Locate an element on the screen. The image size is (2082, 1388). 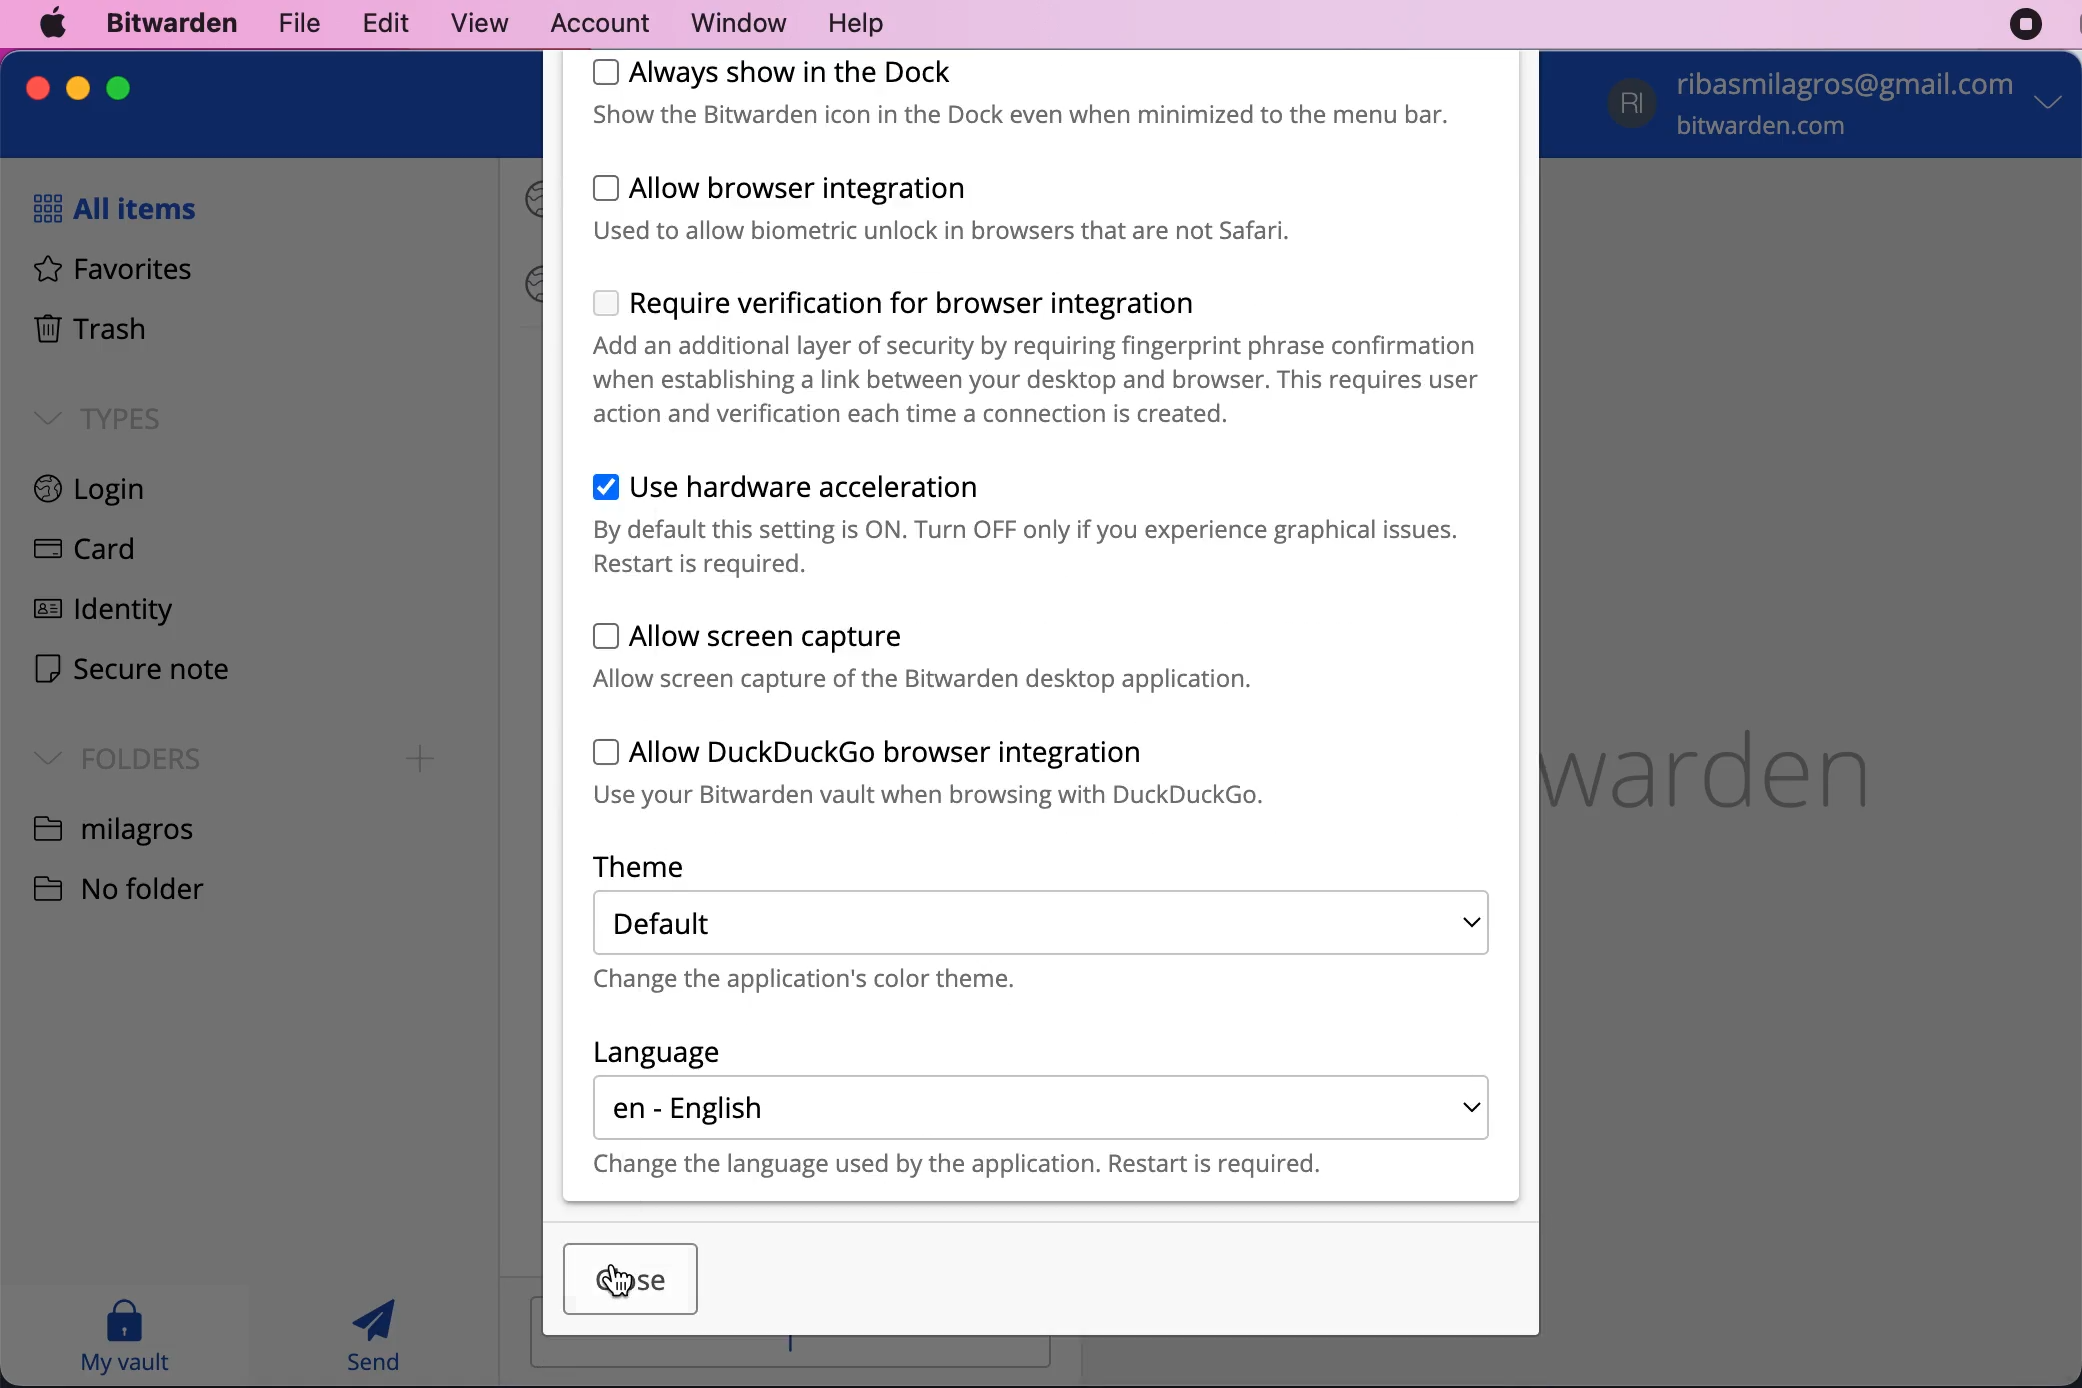
card is located at coordinates (78, 552).